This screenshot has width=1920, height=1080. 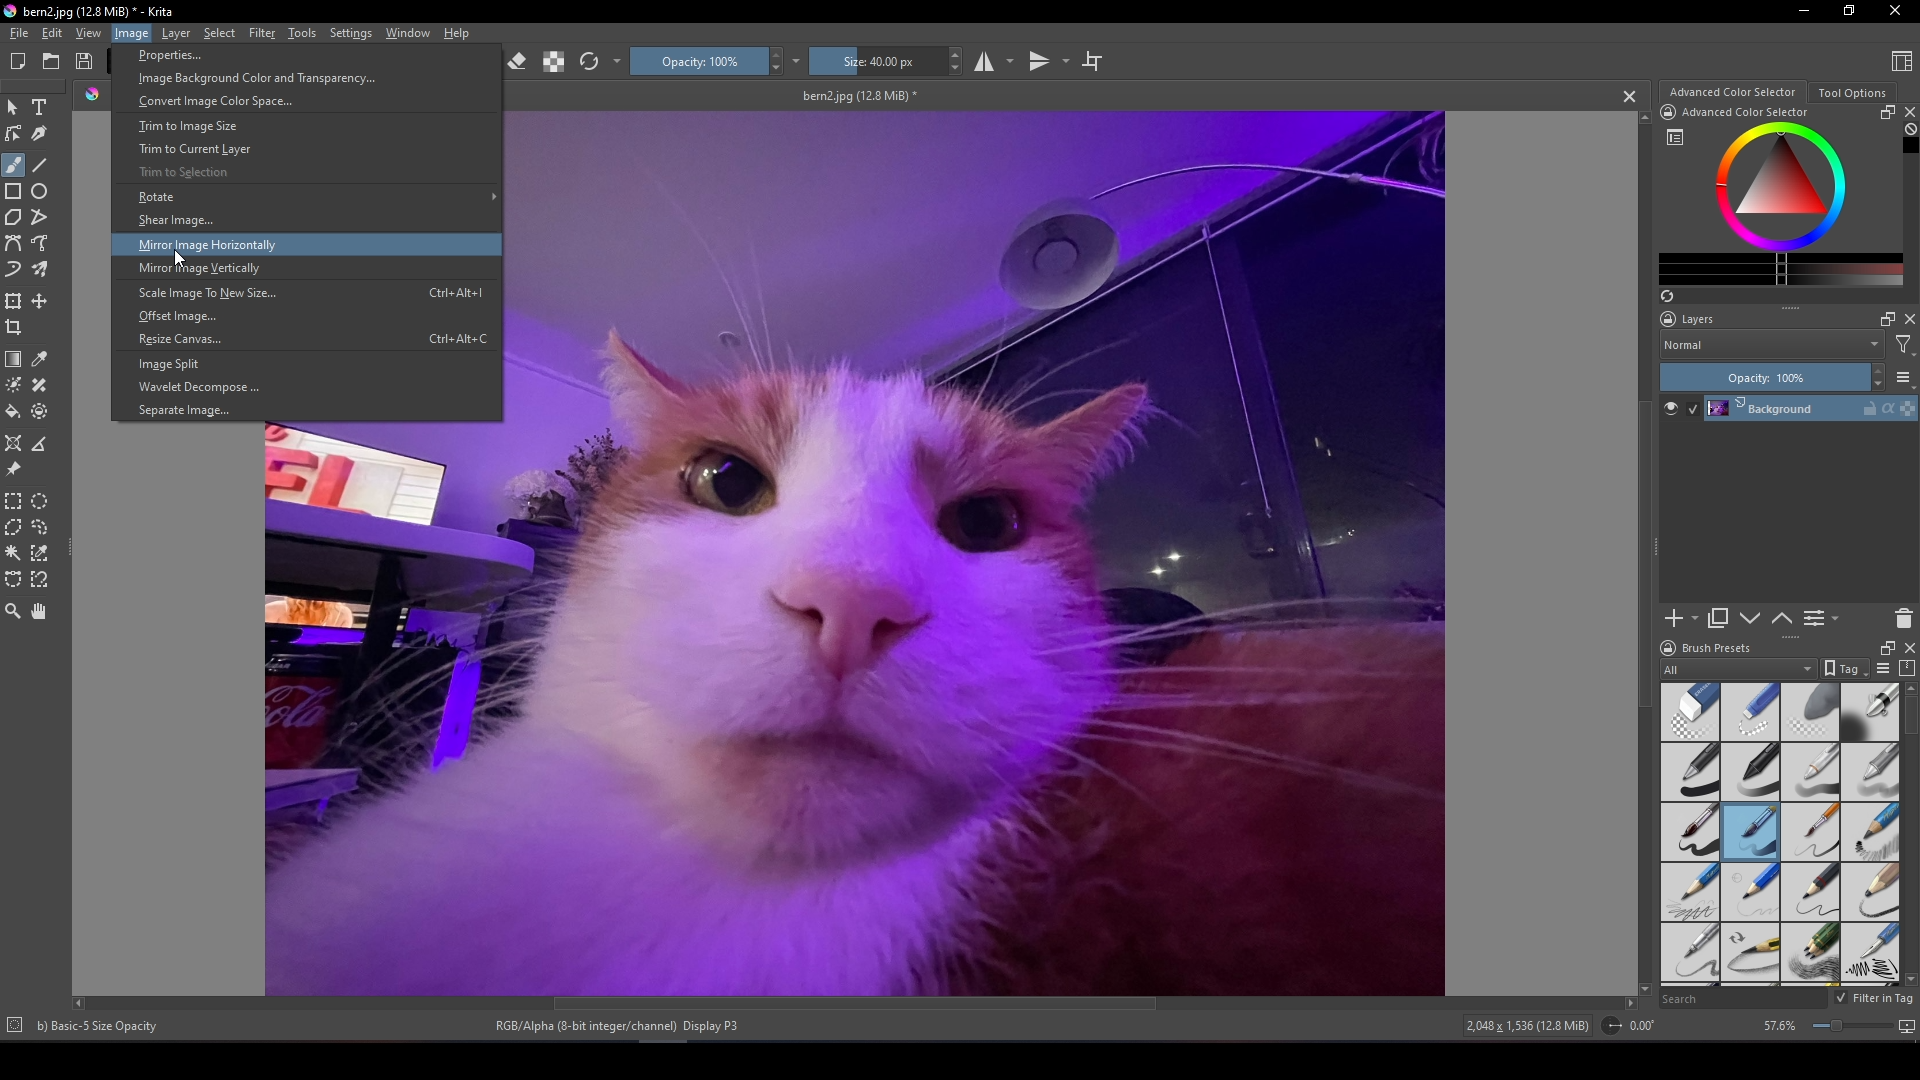 What do you see at coordinates (40, 359) in the screenshot?
I see `Sample a color from image or current layer` at bounding box center [40, 359].